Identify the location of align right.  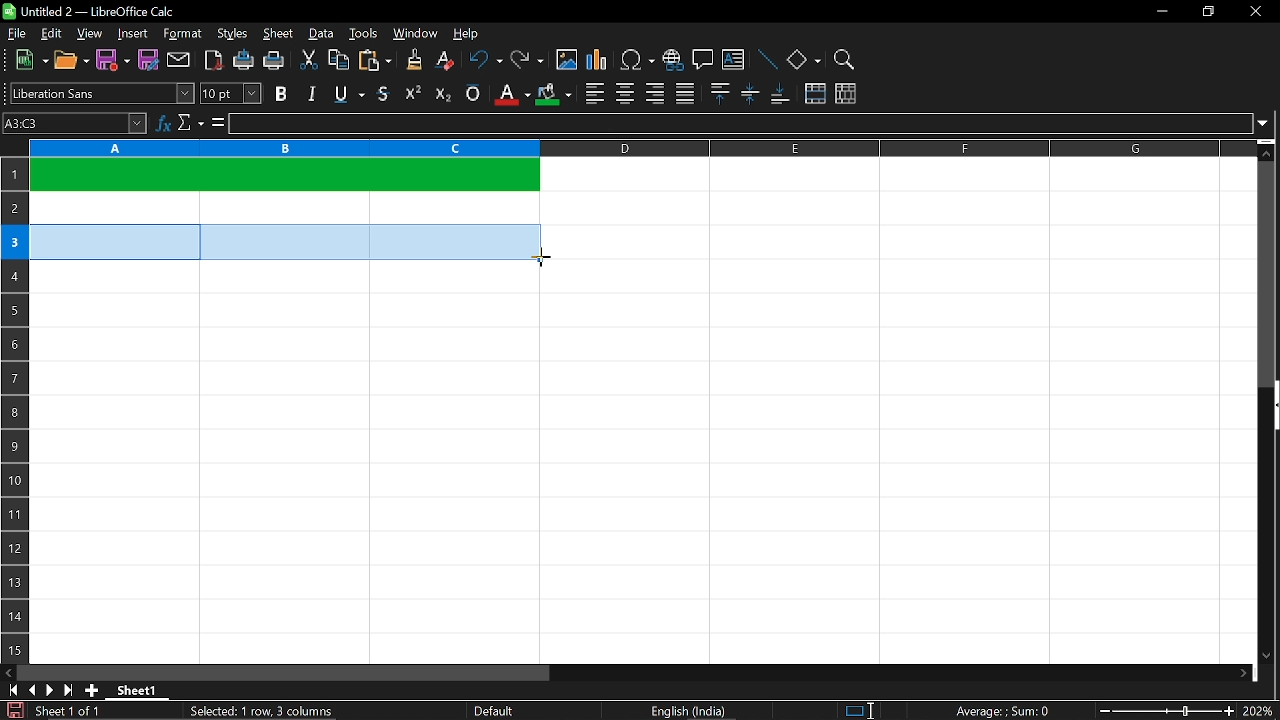
(654, 94).